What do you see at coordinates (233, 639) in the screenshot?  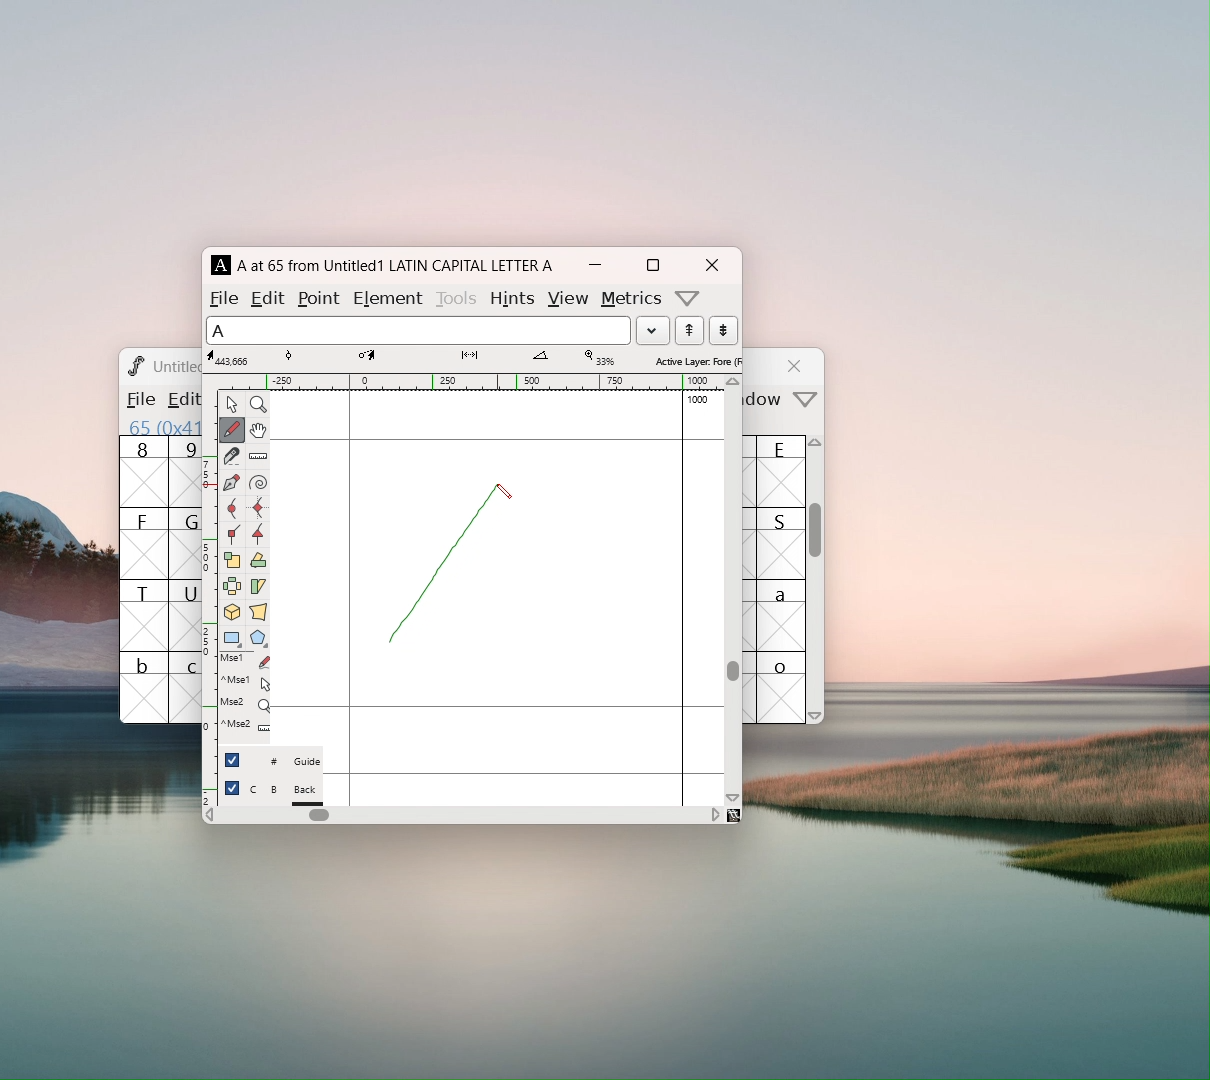 I see `rectangle or ellipse` at bounding box center [233, 639].